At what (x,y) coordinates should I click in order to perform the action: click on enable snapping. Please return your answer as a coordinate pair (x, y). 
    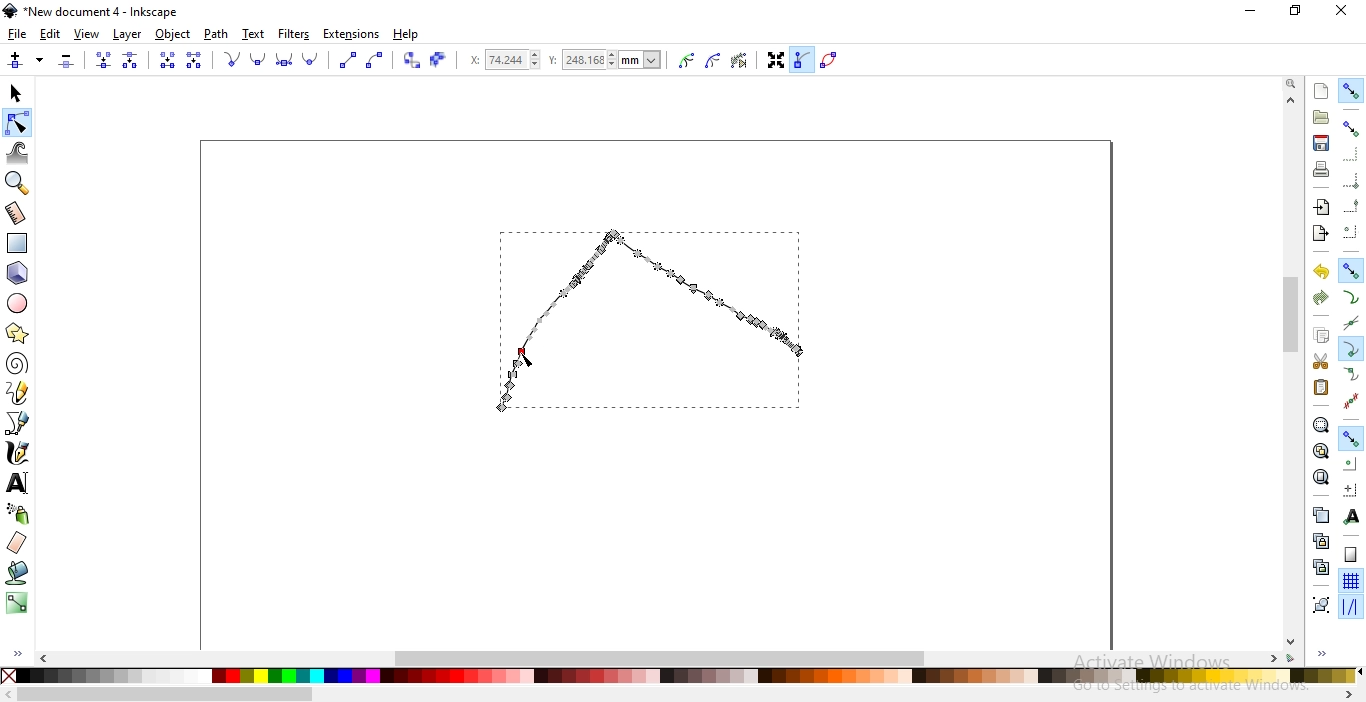
    Looking at the image, I should click on (1351, 91).